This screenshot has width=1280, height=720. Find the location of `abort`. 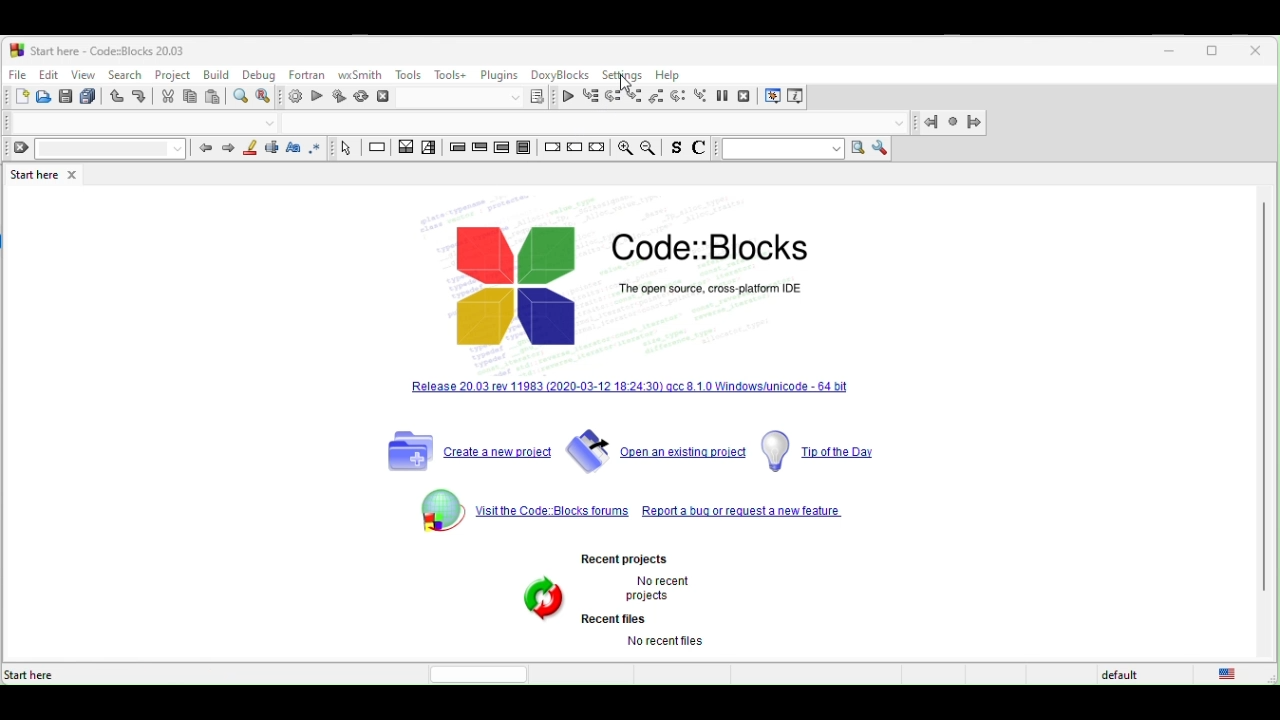

abort is located at coordinates (384, 96).